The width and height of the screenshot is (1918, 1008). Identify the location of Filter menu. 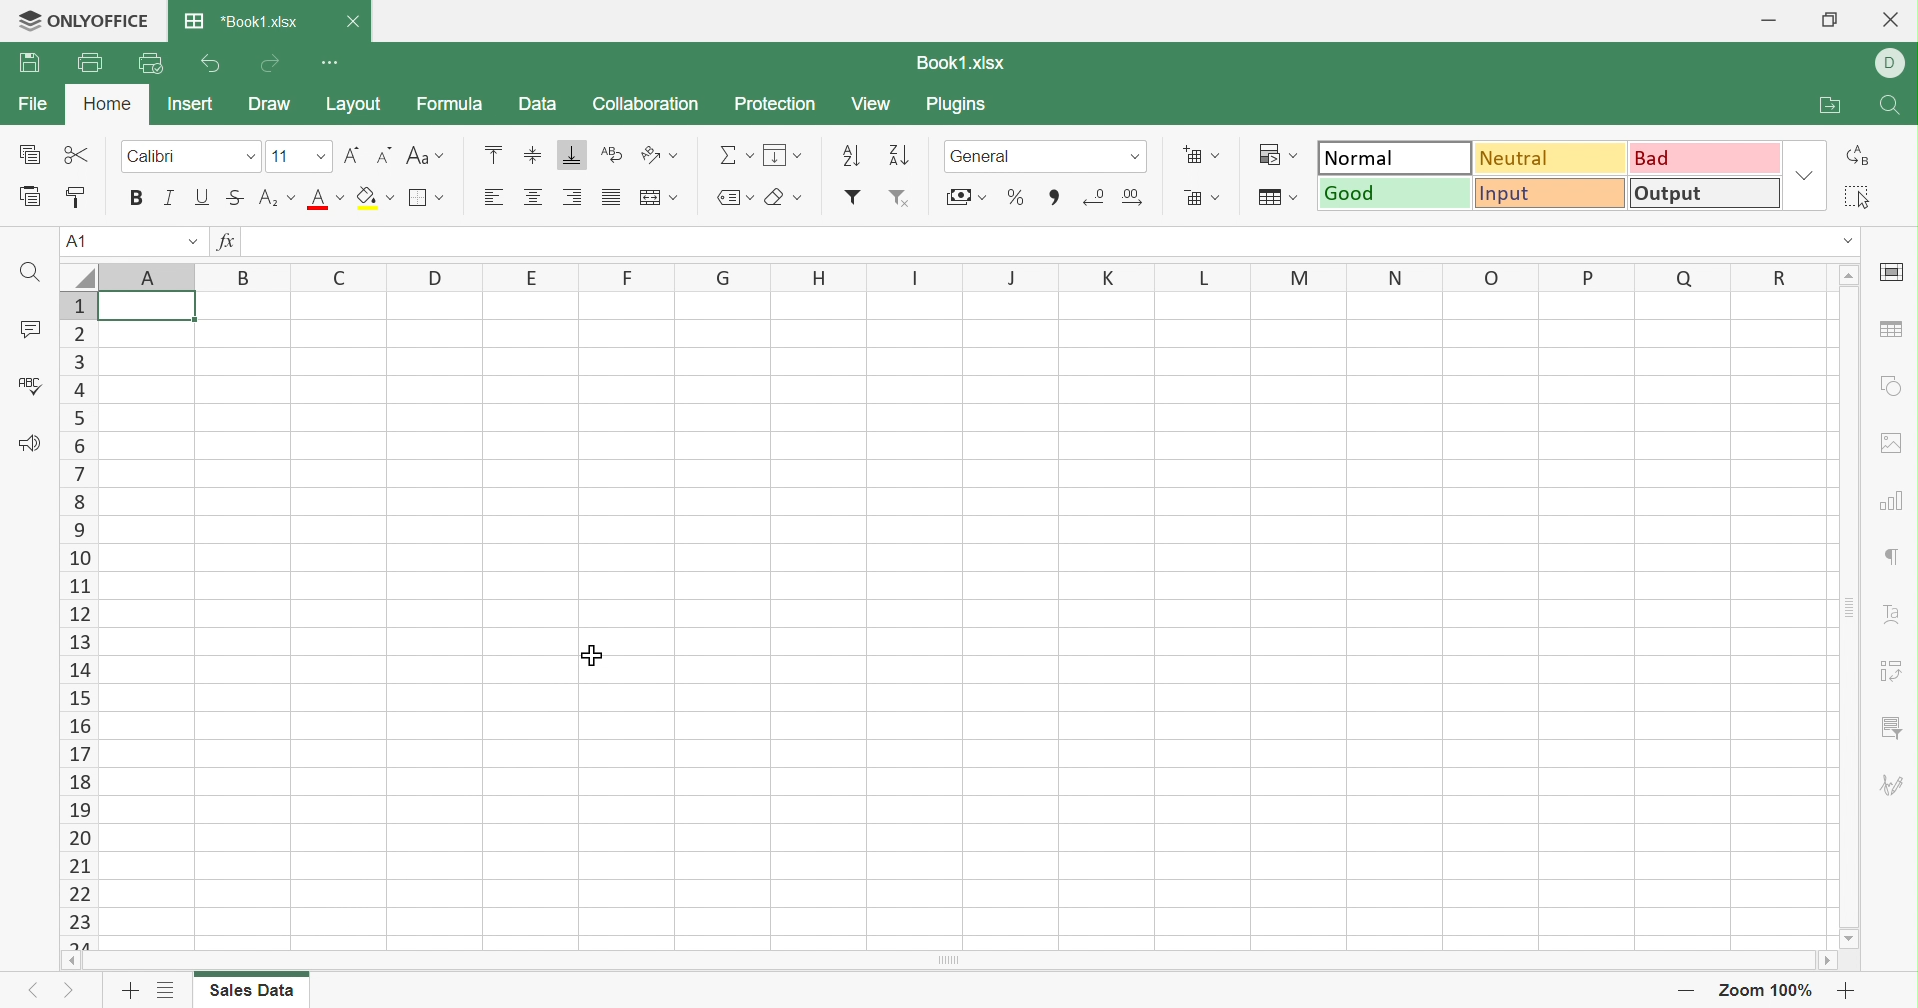
(1892, 729).